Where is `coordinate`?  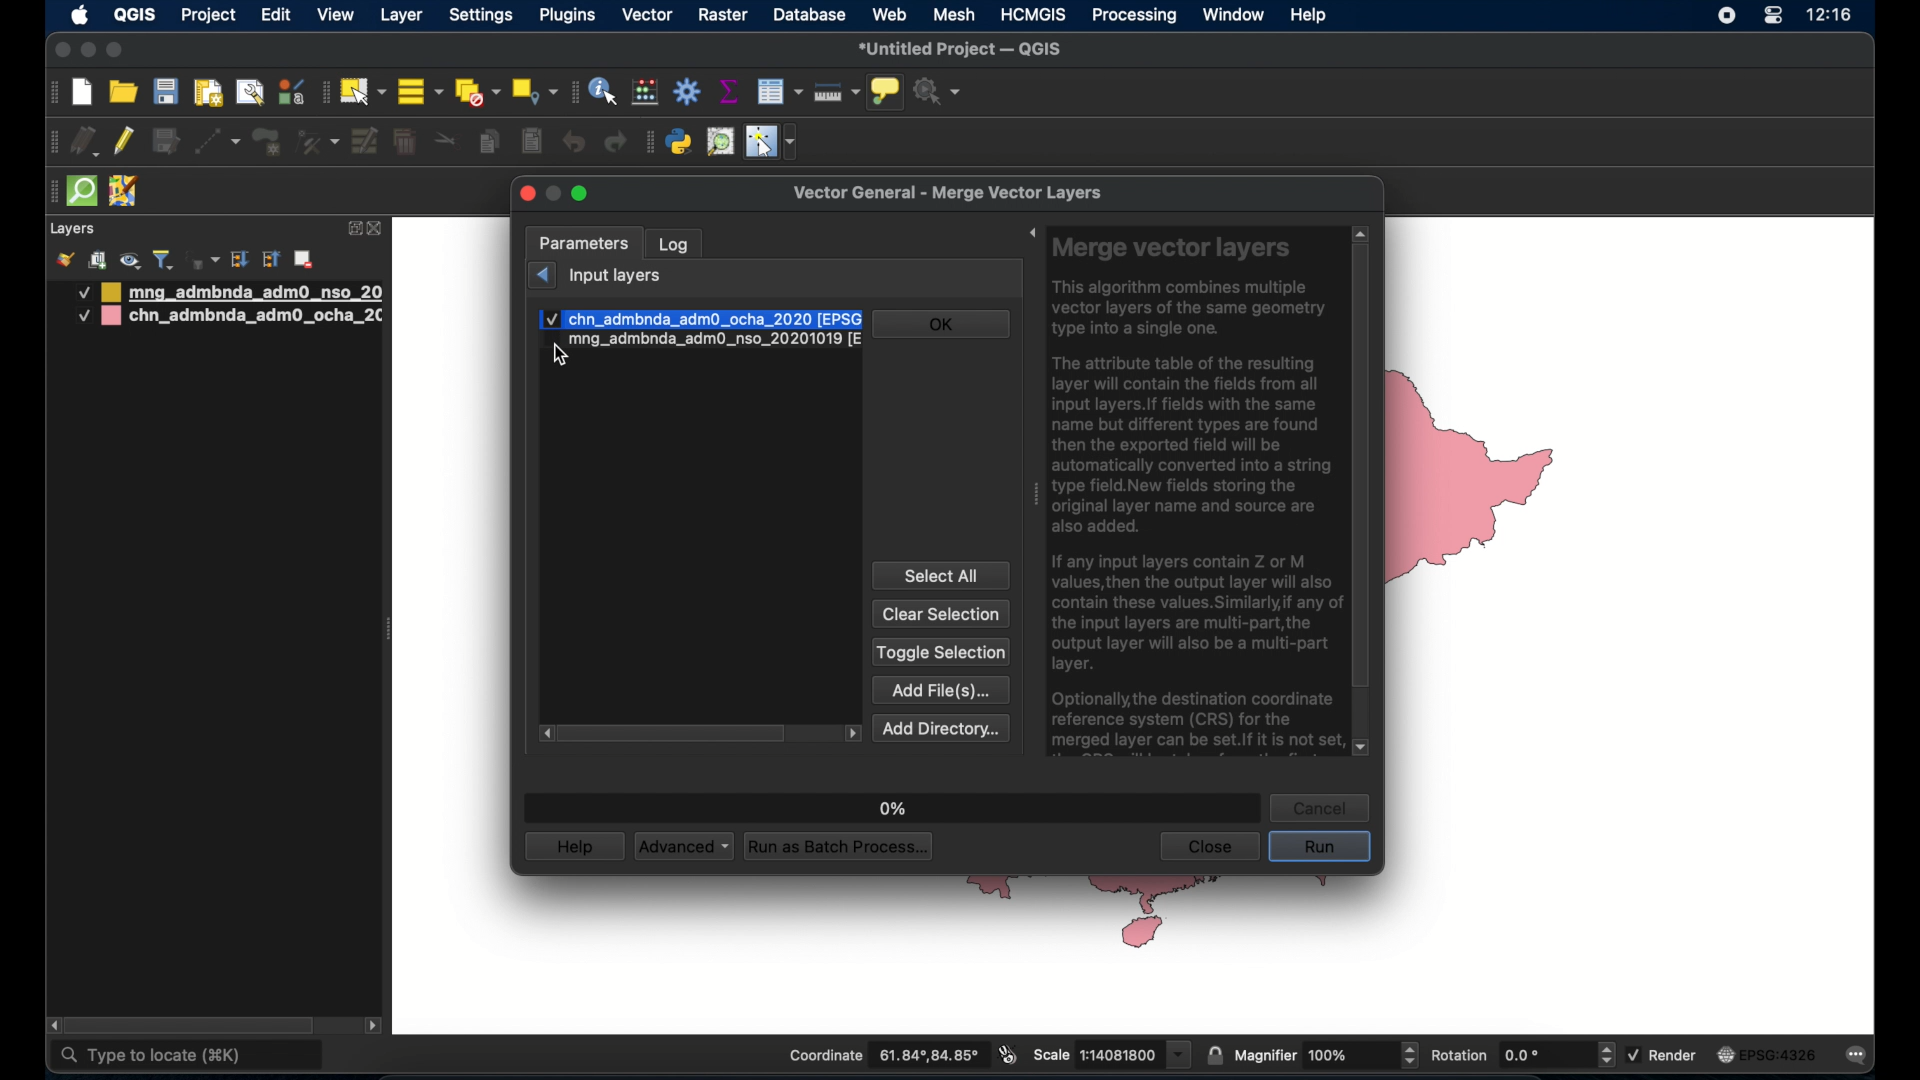 coordinate is located at coordinates (883, 1056).